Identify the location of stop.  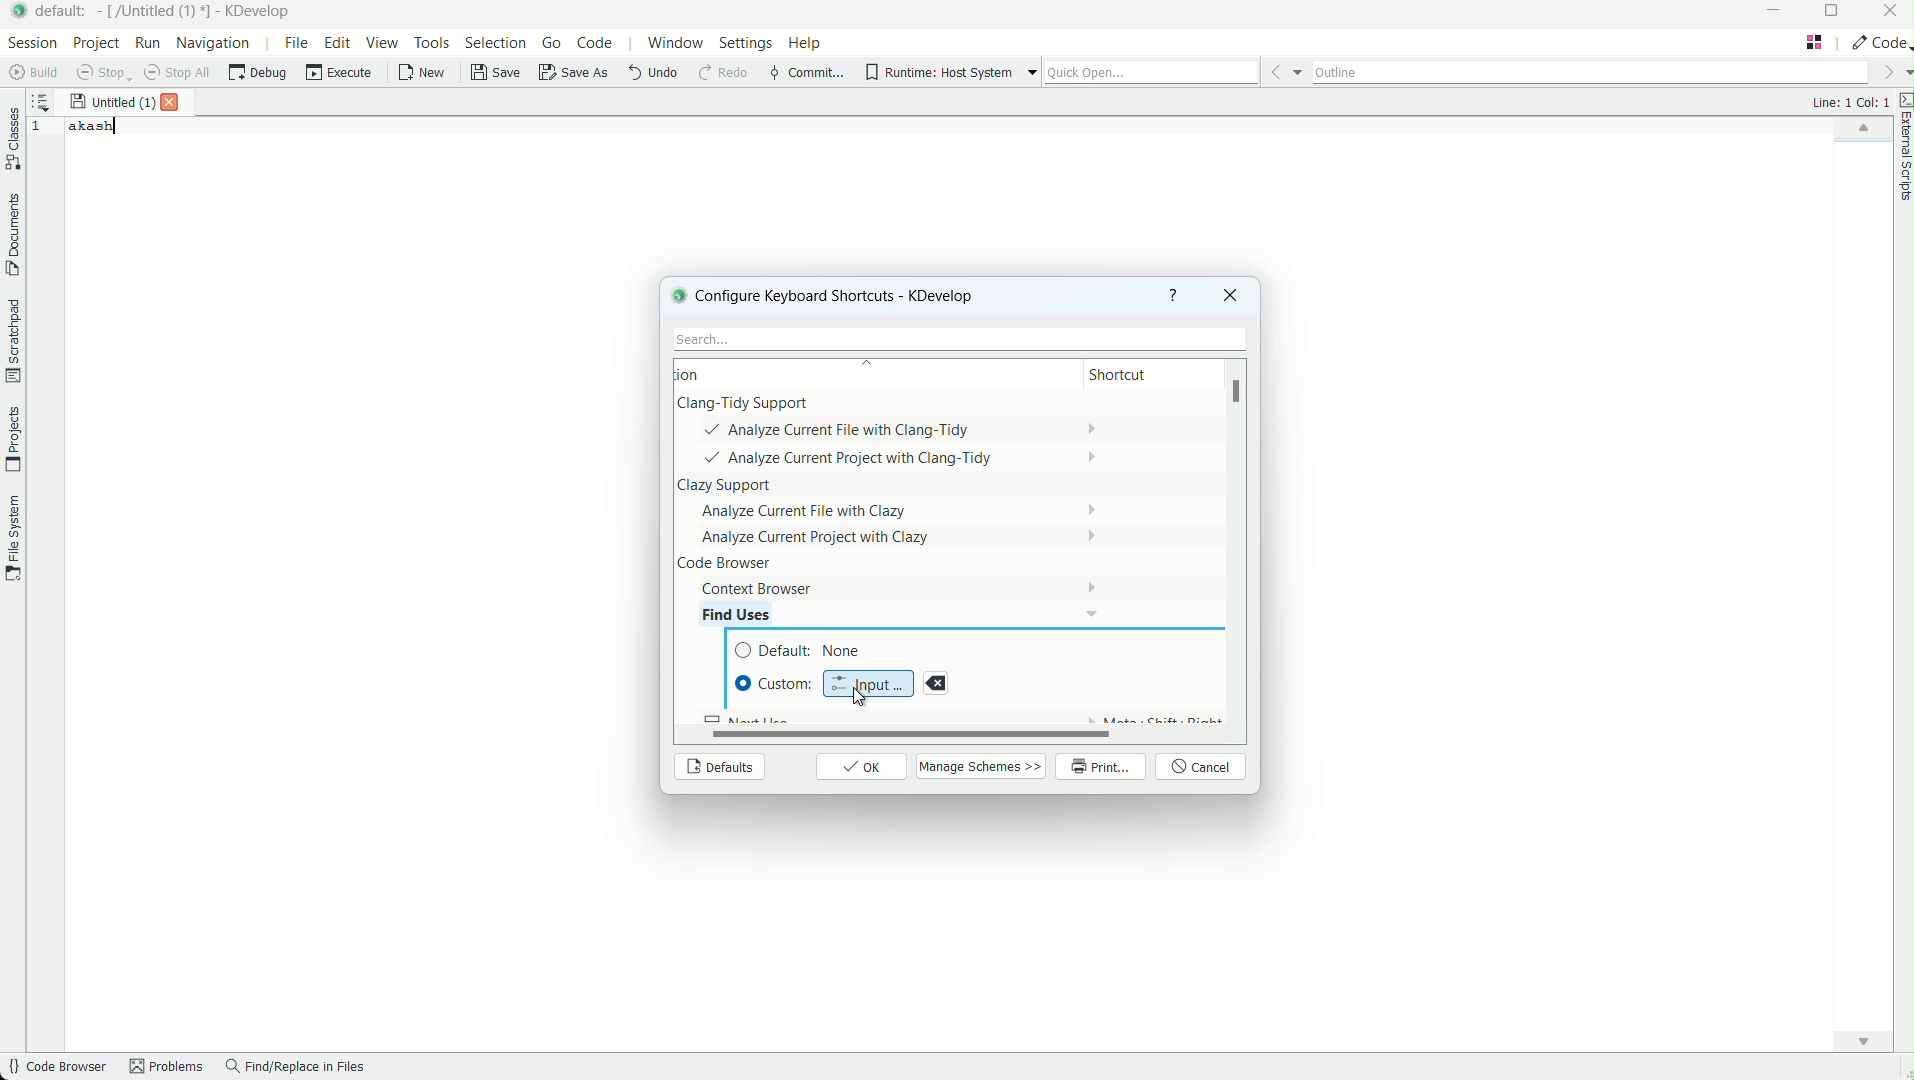
(104, 73).